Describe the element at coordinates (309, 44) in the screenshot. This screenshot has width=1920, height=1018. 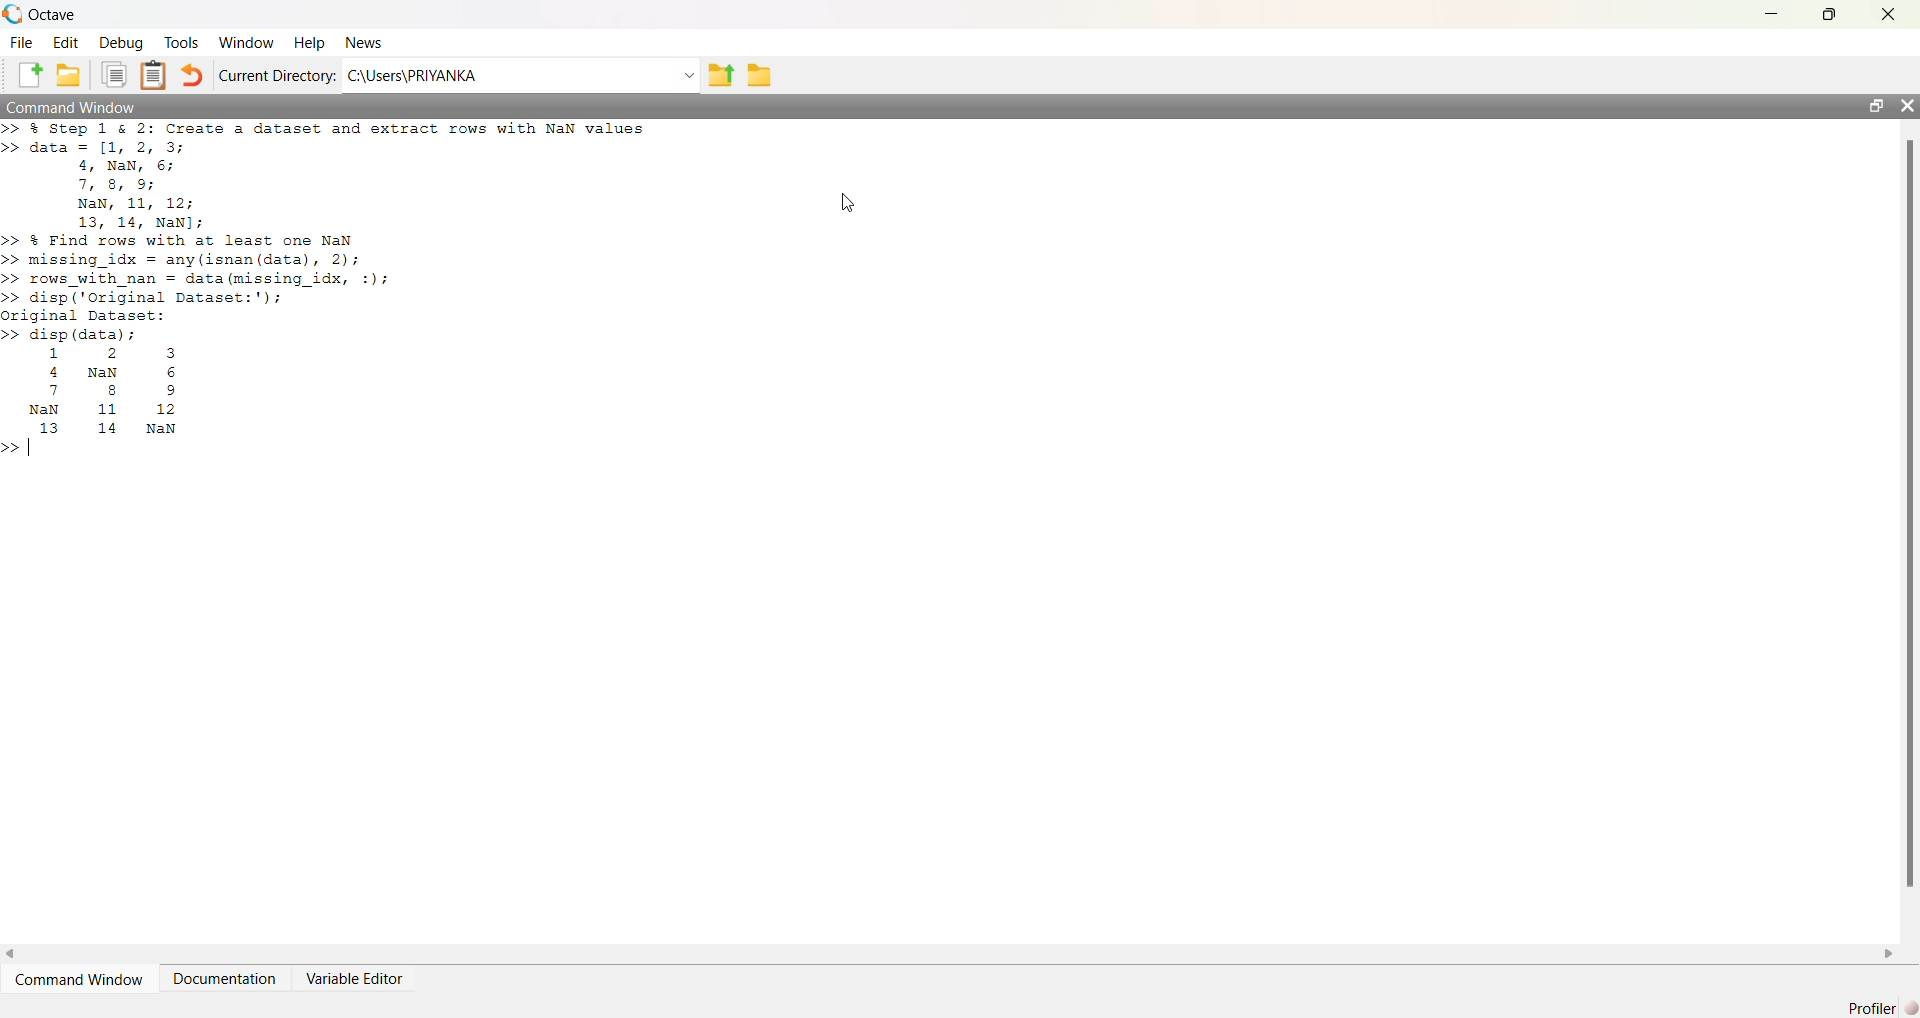
I see `Help` at that location.